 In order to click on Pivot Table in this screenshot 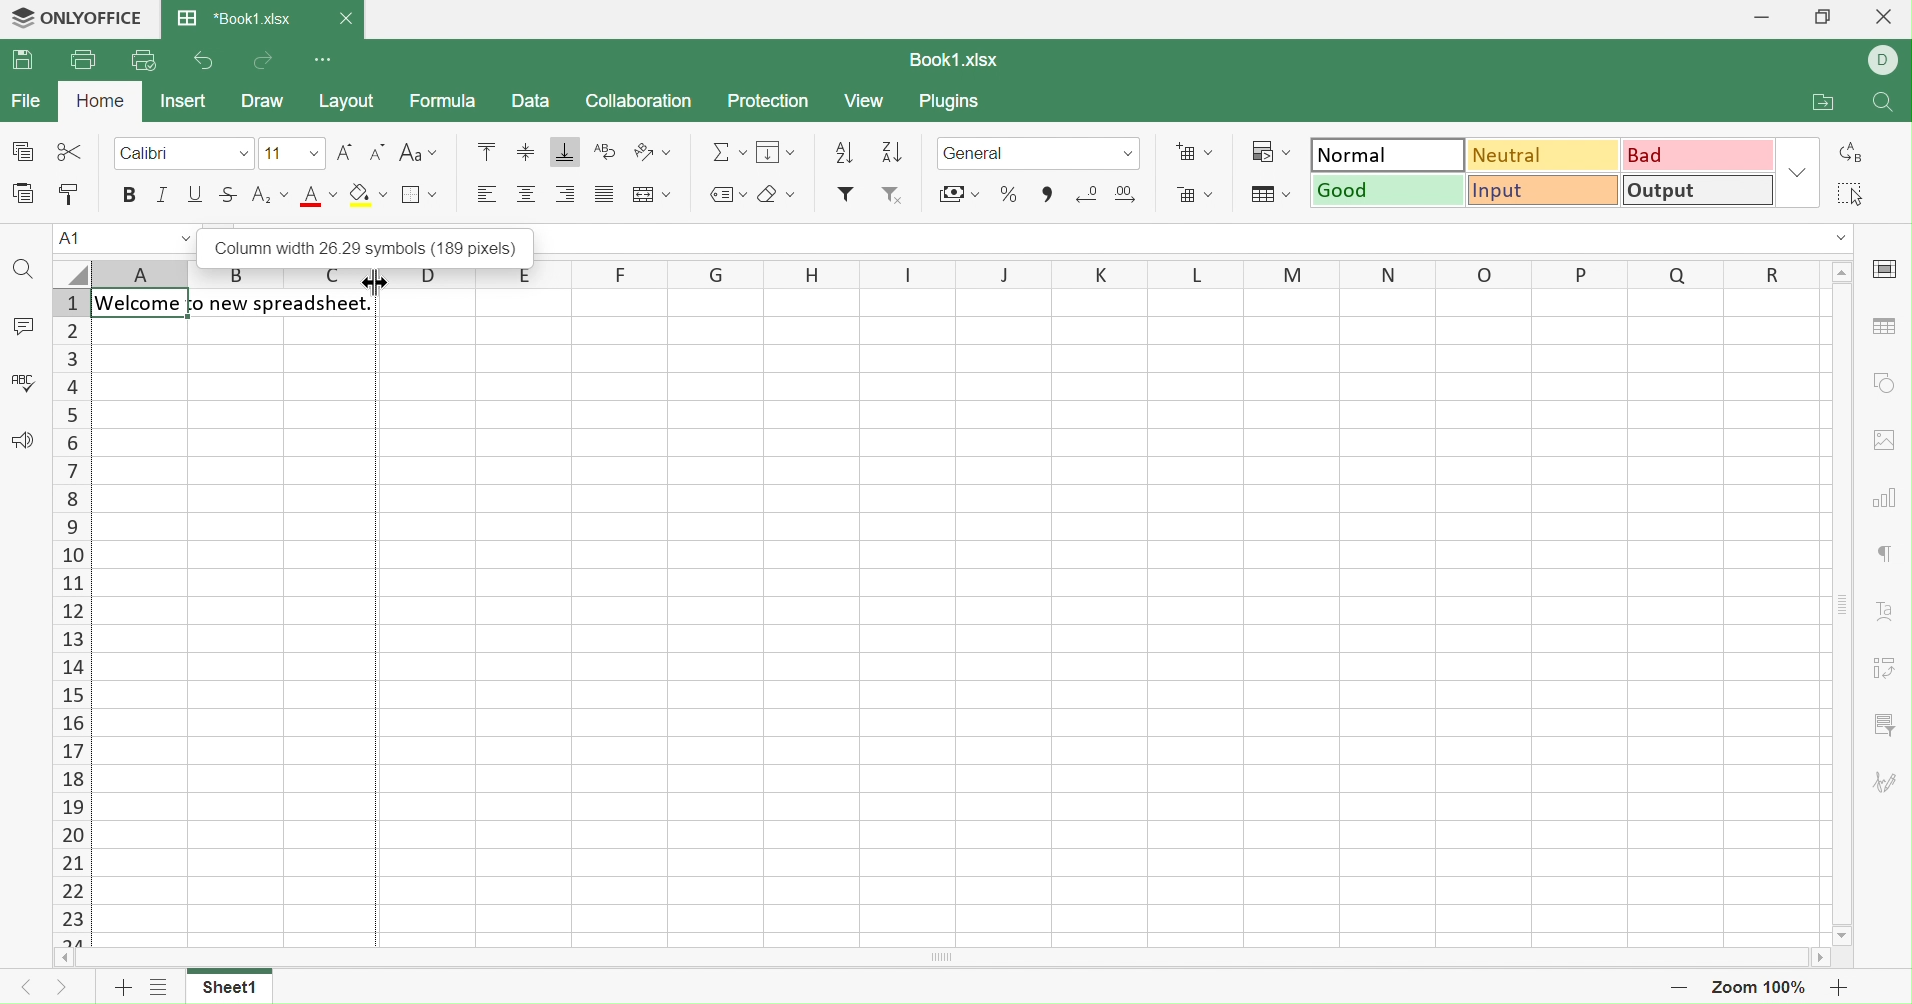, I will do `click(1883, 671)`.